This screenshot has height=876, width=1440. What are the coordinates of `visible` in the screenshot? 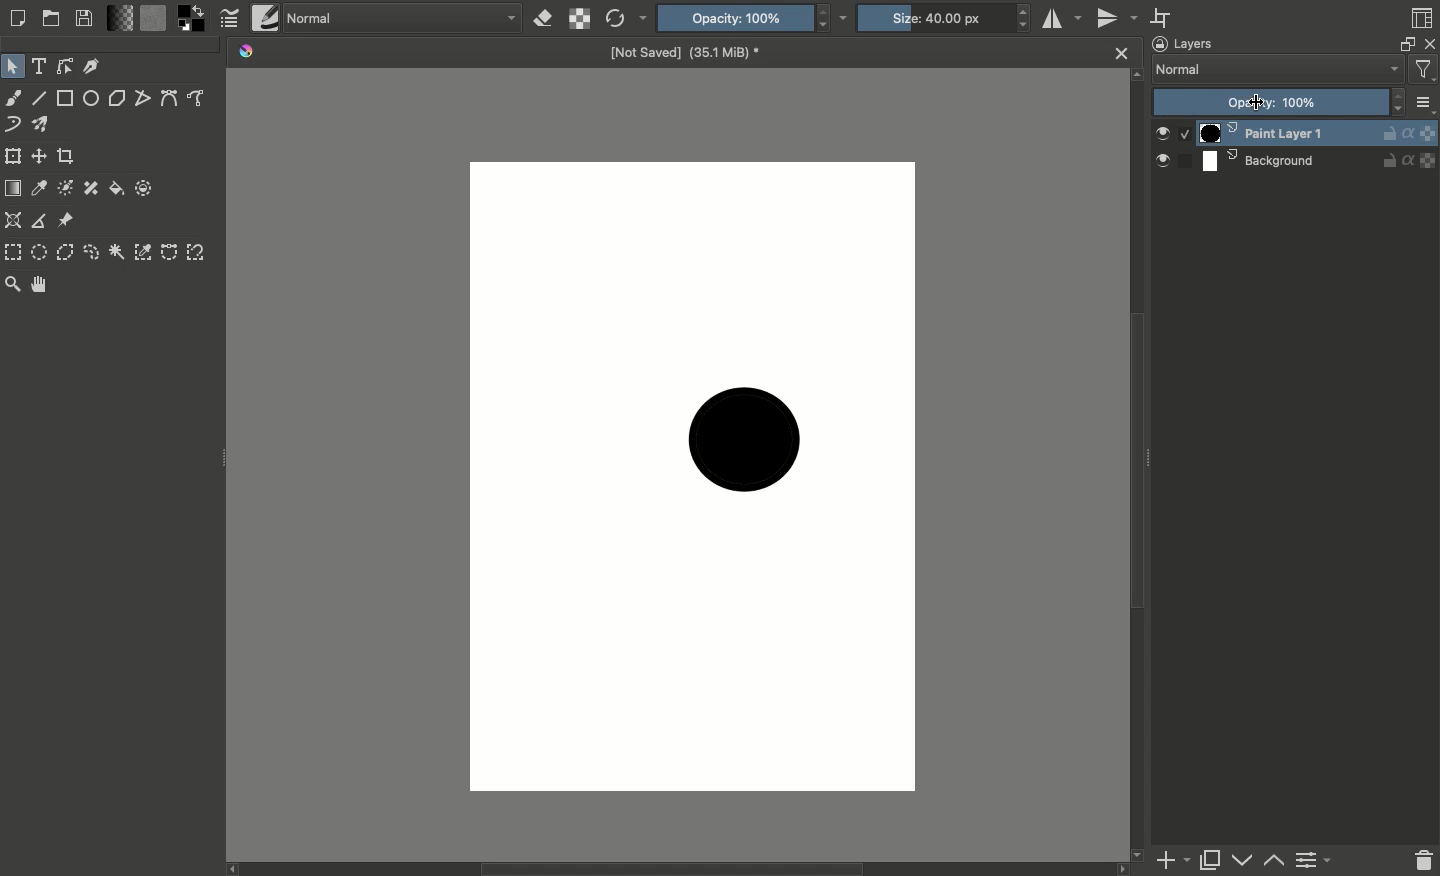 It's located at (1163, 161).